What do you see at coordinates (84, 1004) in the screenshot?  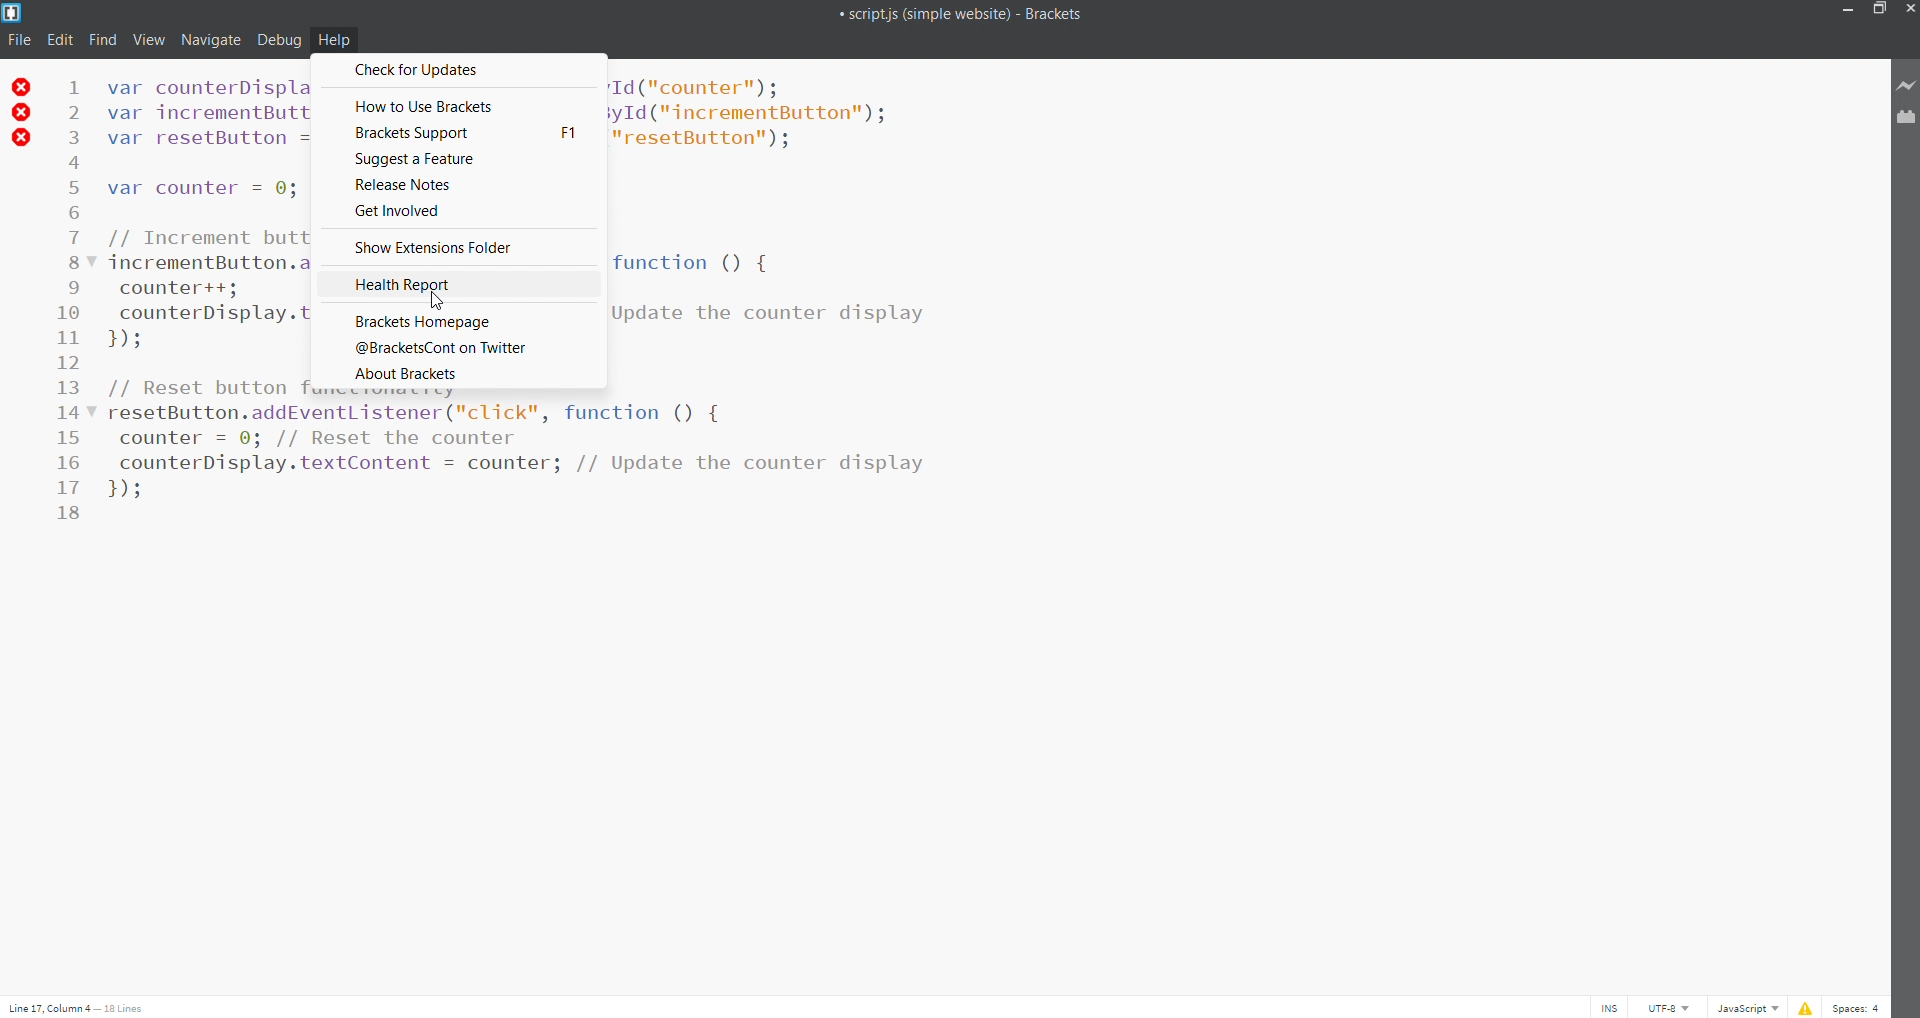 I see `cursor position` at bounding box center [84, 1004].